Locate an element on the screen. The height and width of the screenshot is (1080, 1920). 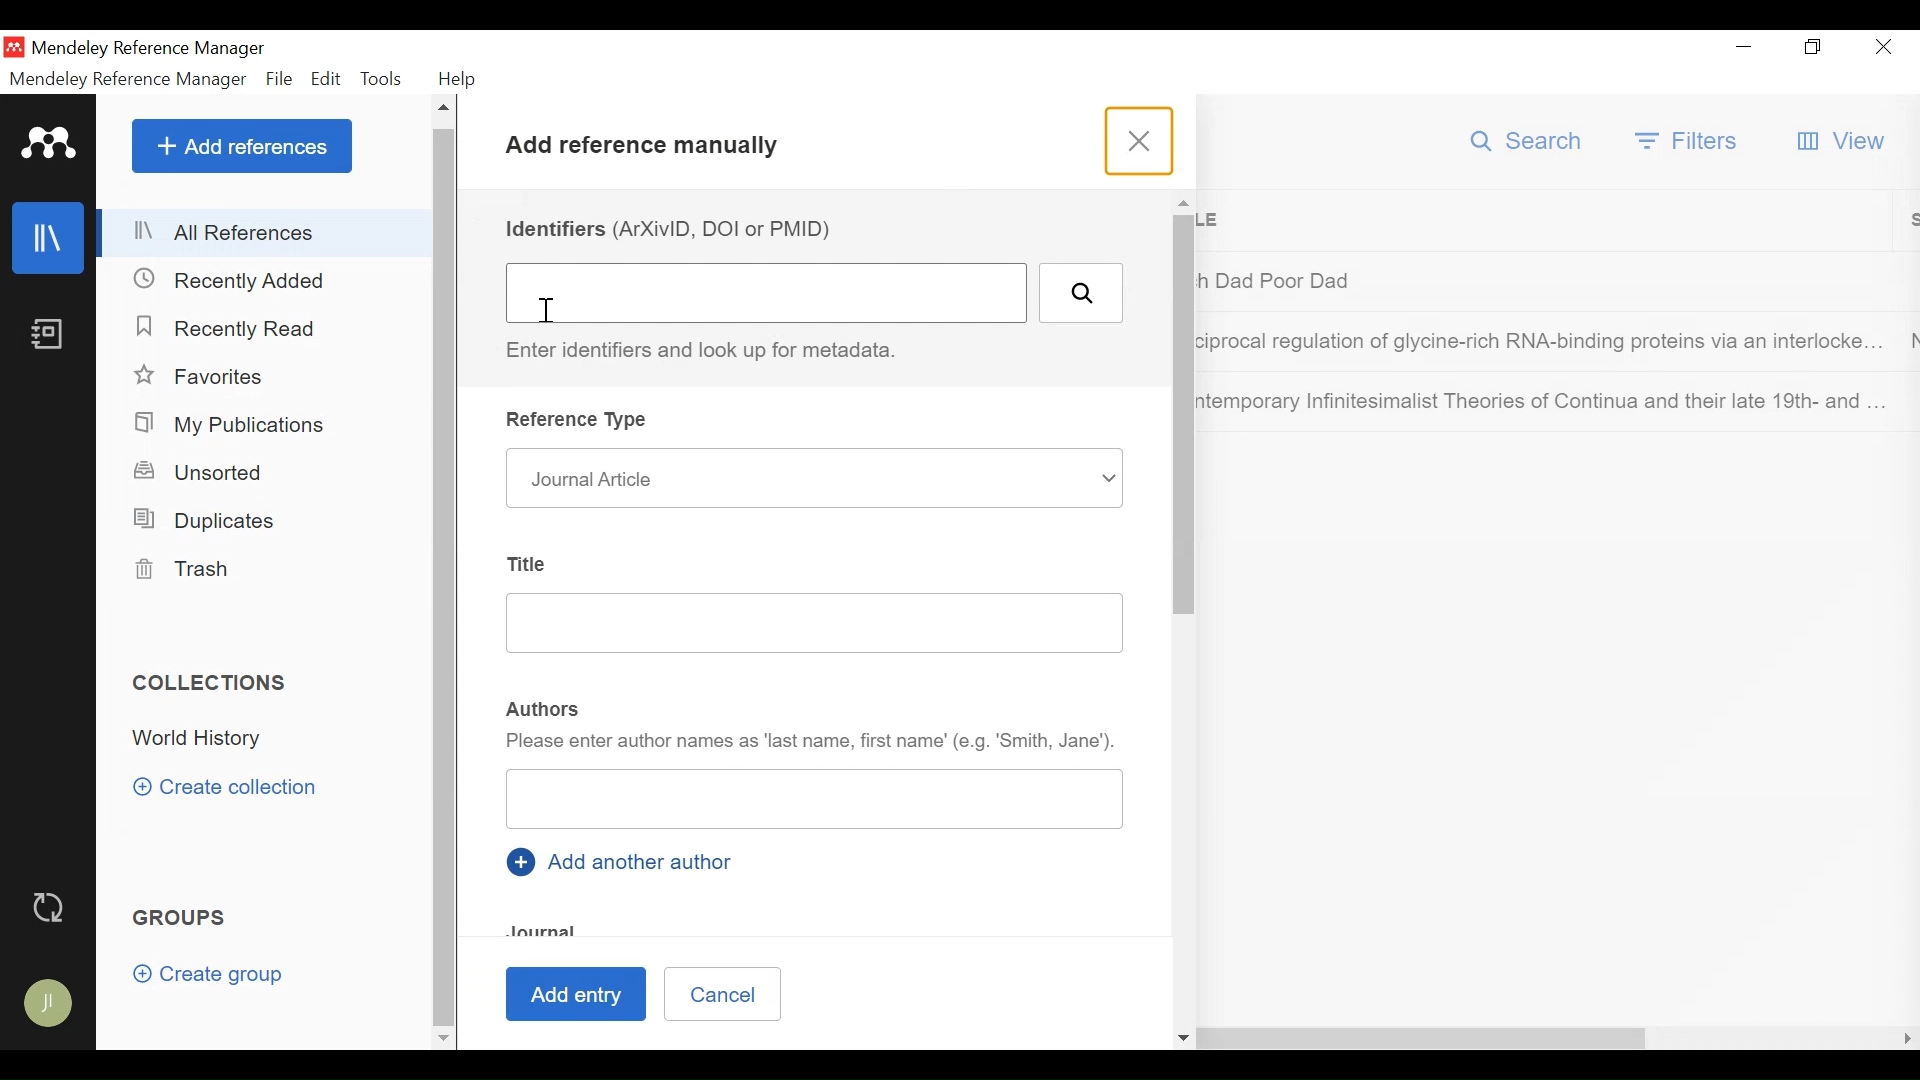
Restore is located at coordinates (1813, 49).